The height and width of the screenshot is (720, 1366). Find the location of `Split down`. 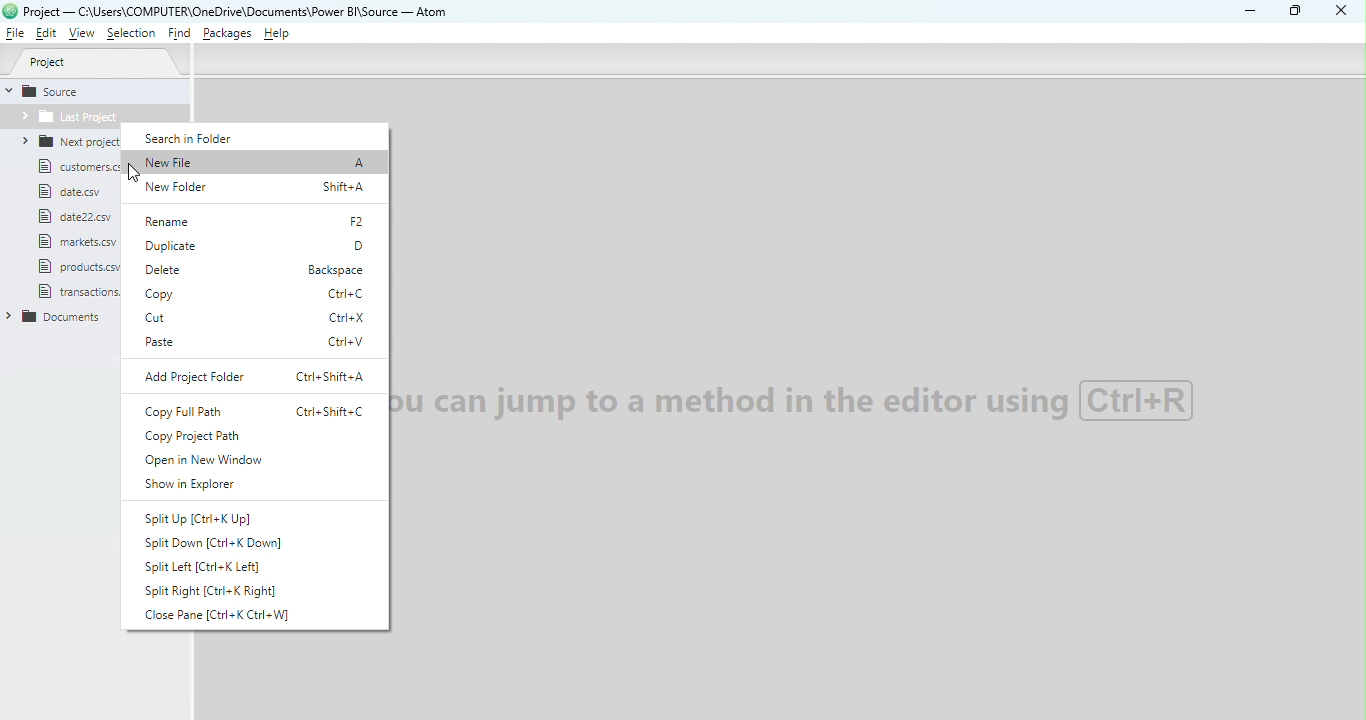

Split down is located at coordinates (222, 544).